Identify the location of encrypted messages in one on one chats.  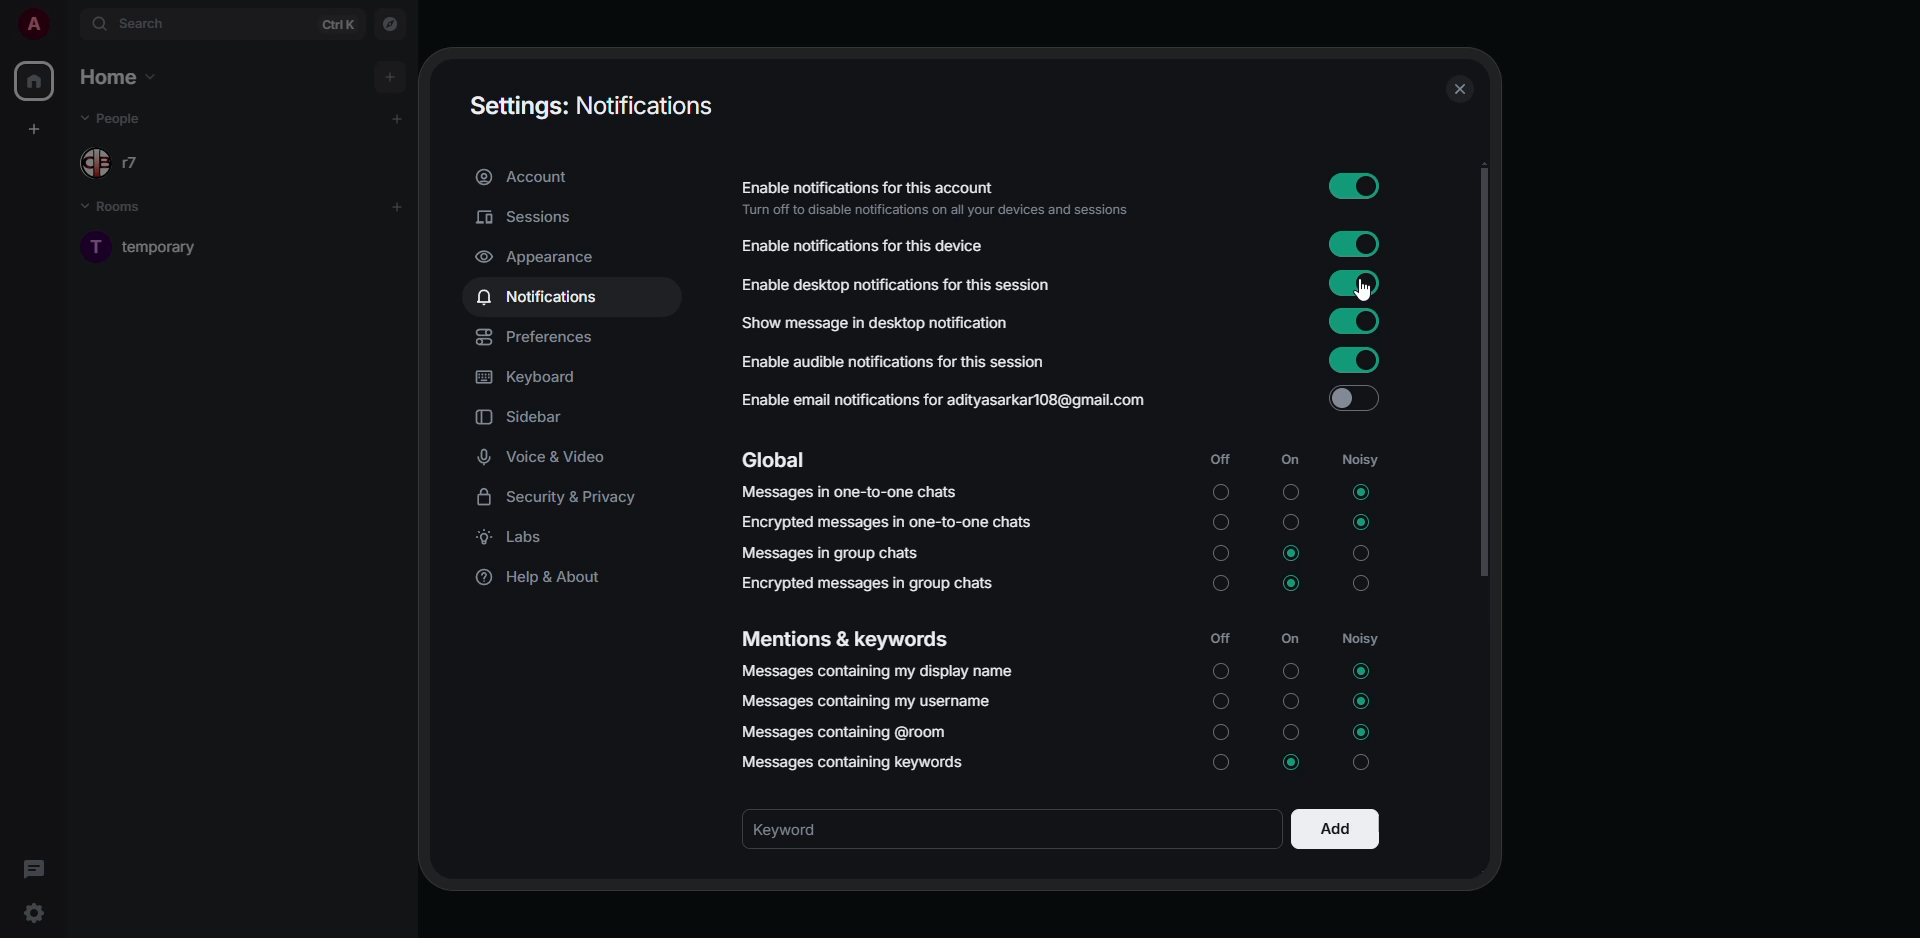
(890, 522).